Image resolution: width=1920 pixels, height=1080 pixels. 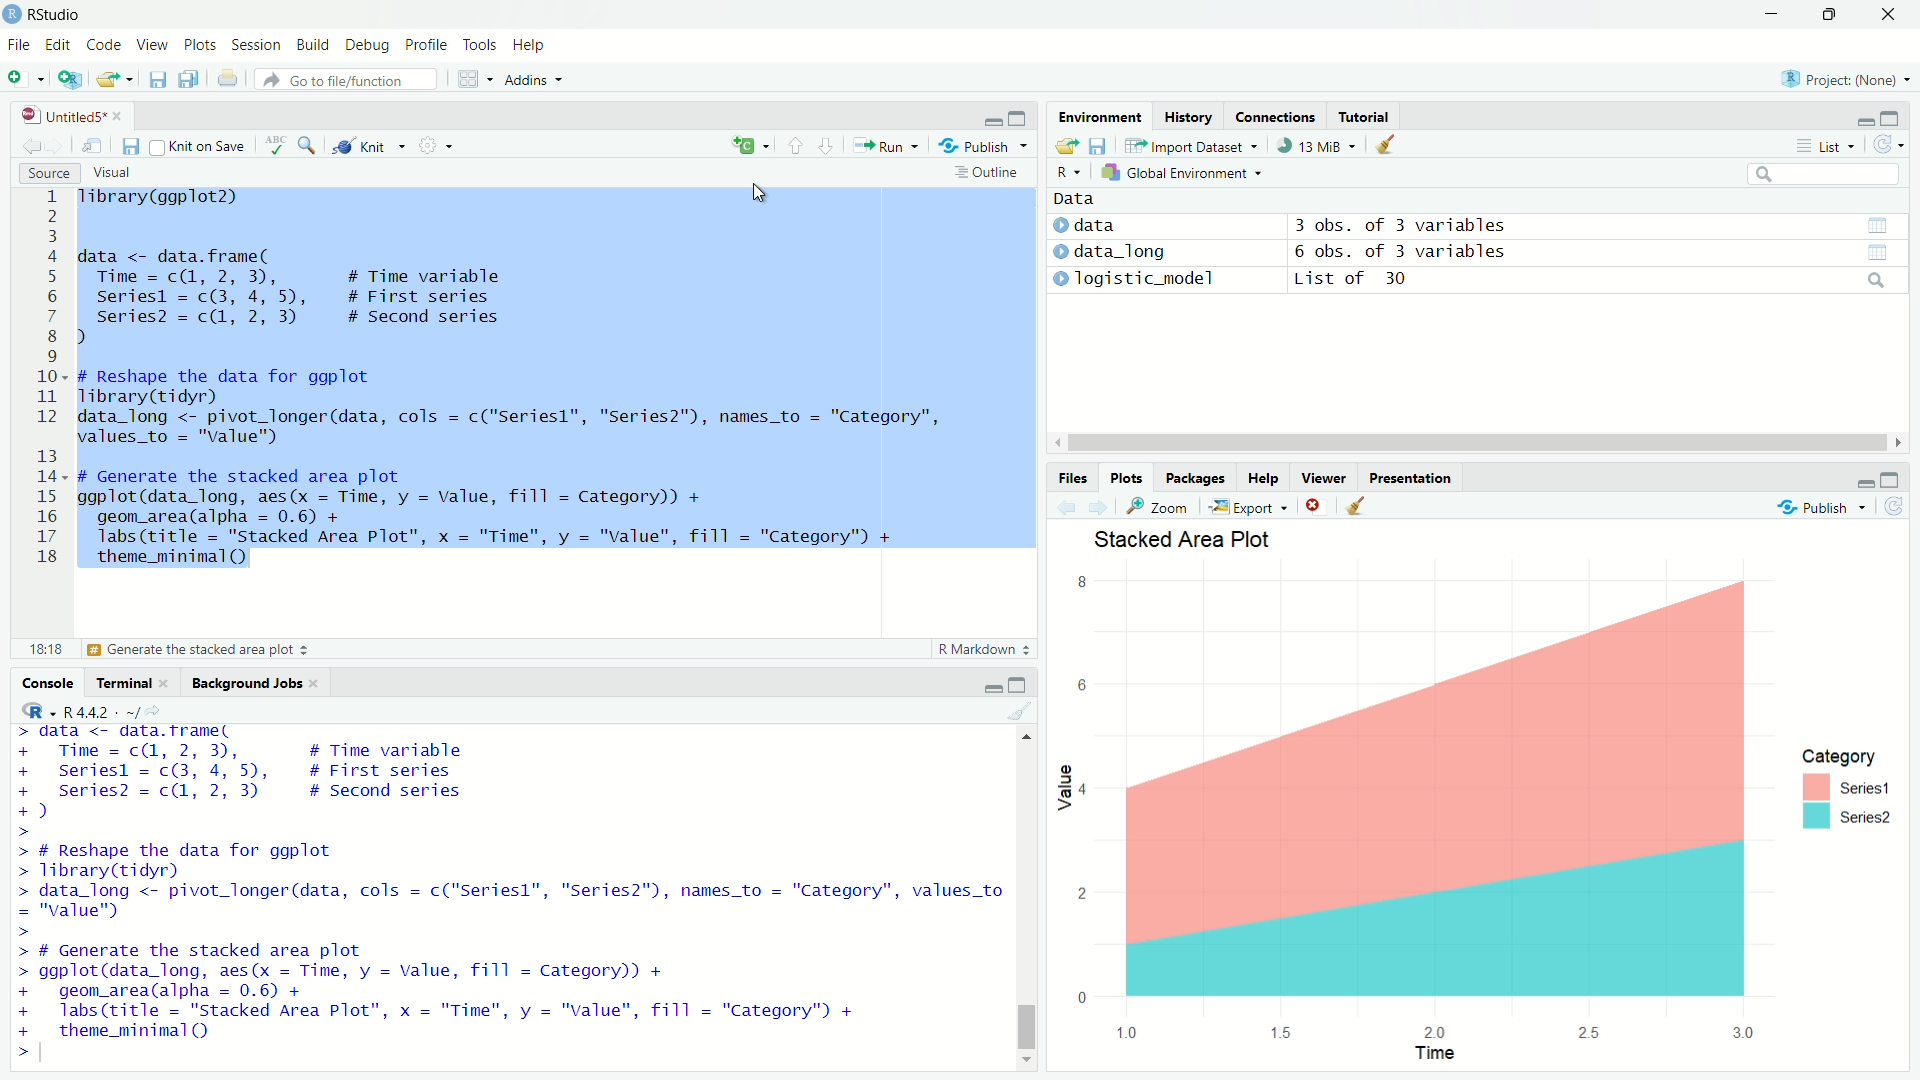 I want to click on Plots, so click(x=202, y=44).